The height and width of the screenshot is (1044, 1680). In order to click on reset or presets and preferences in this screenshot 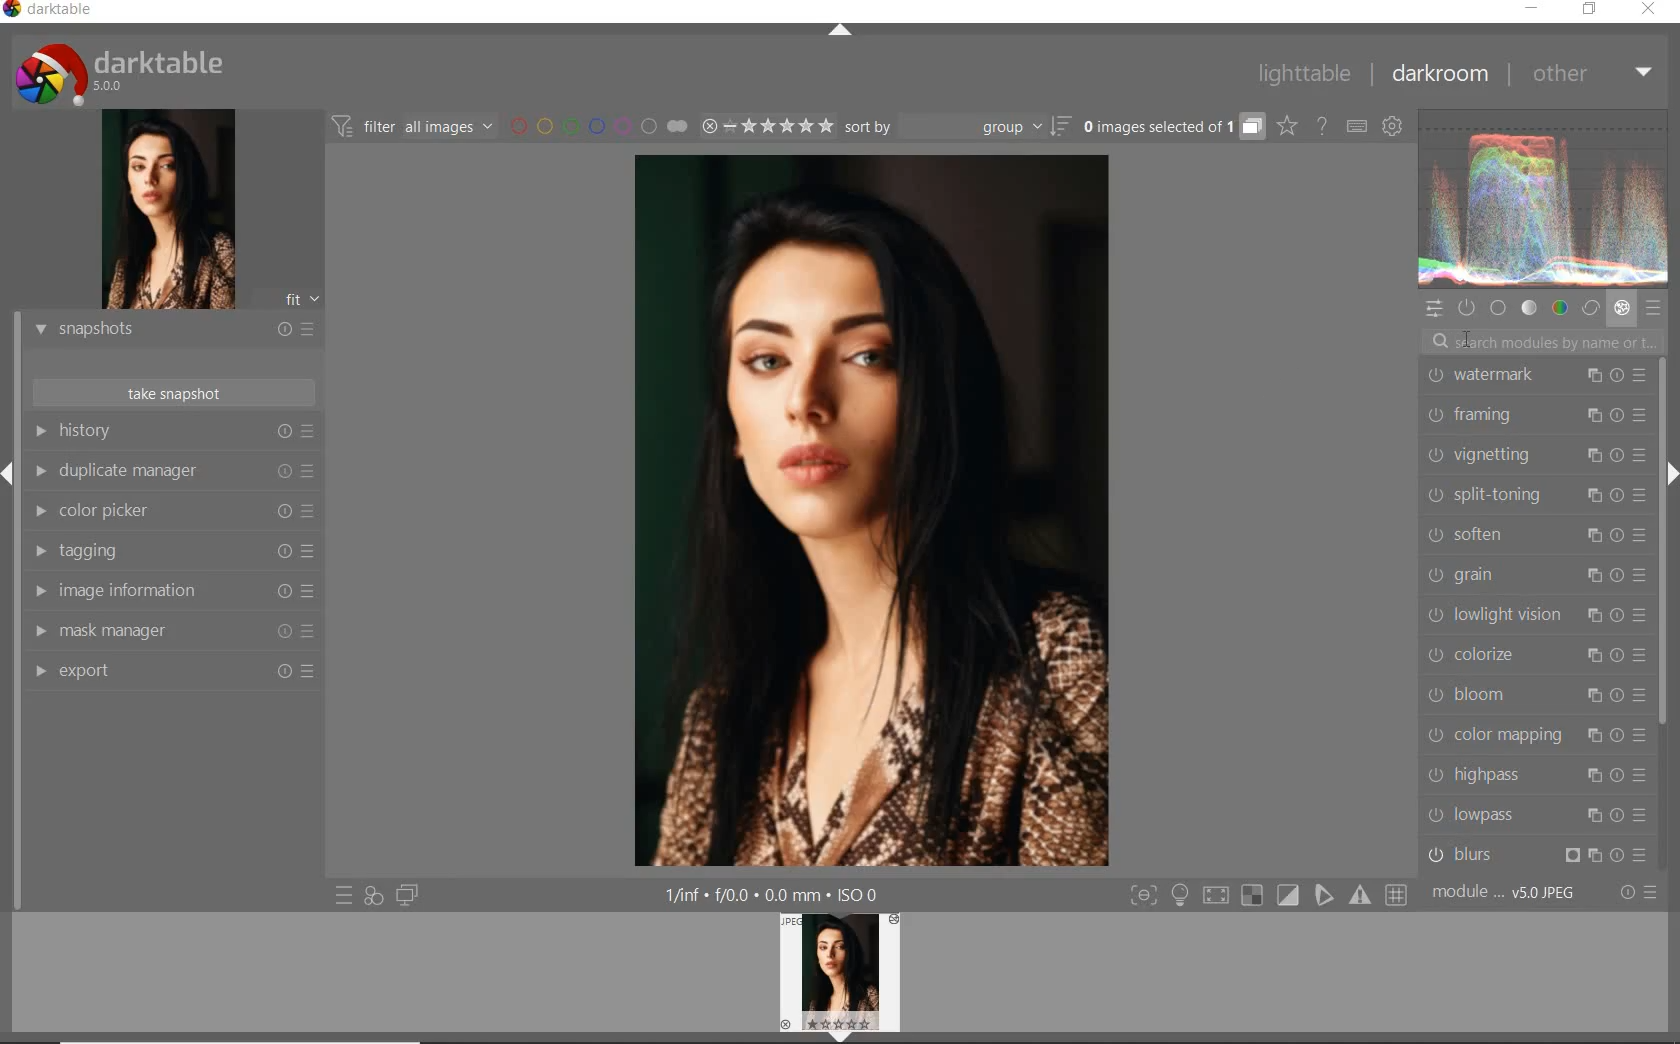, I will do `click(1639, 893)`.